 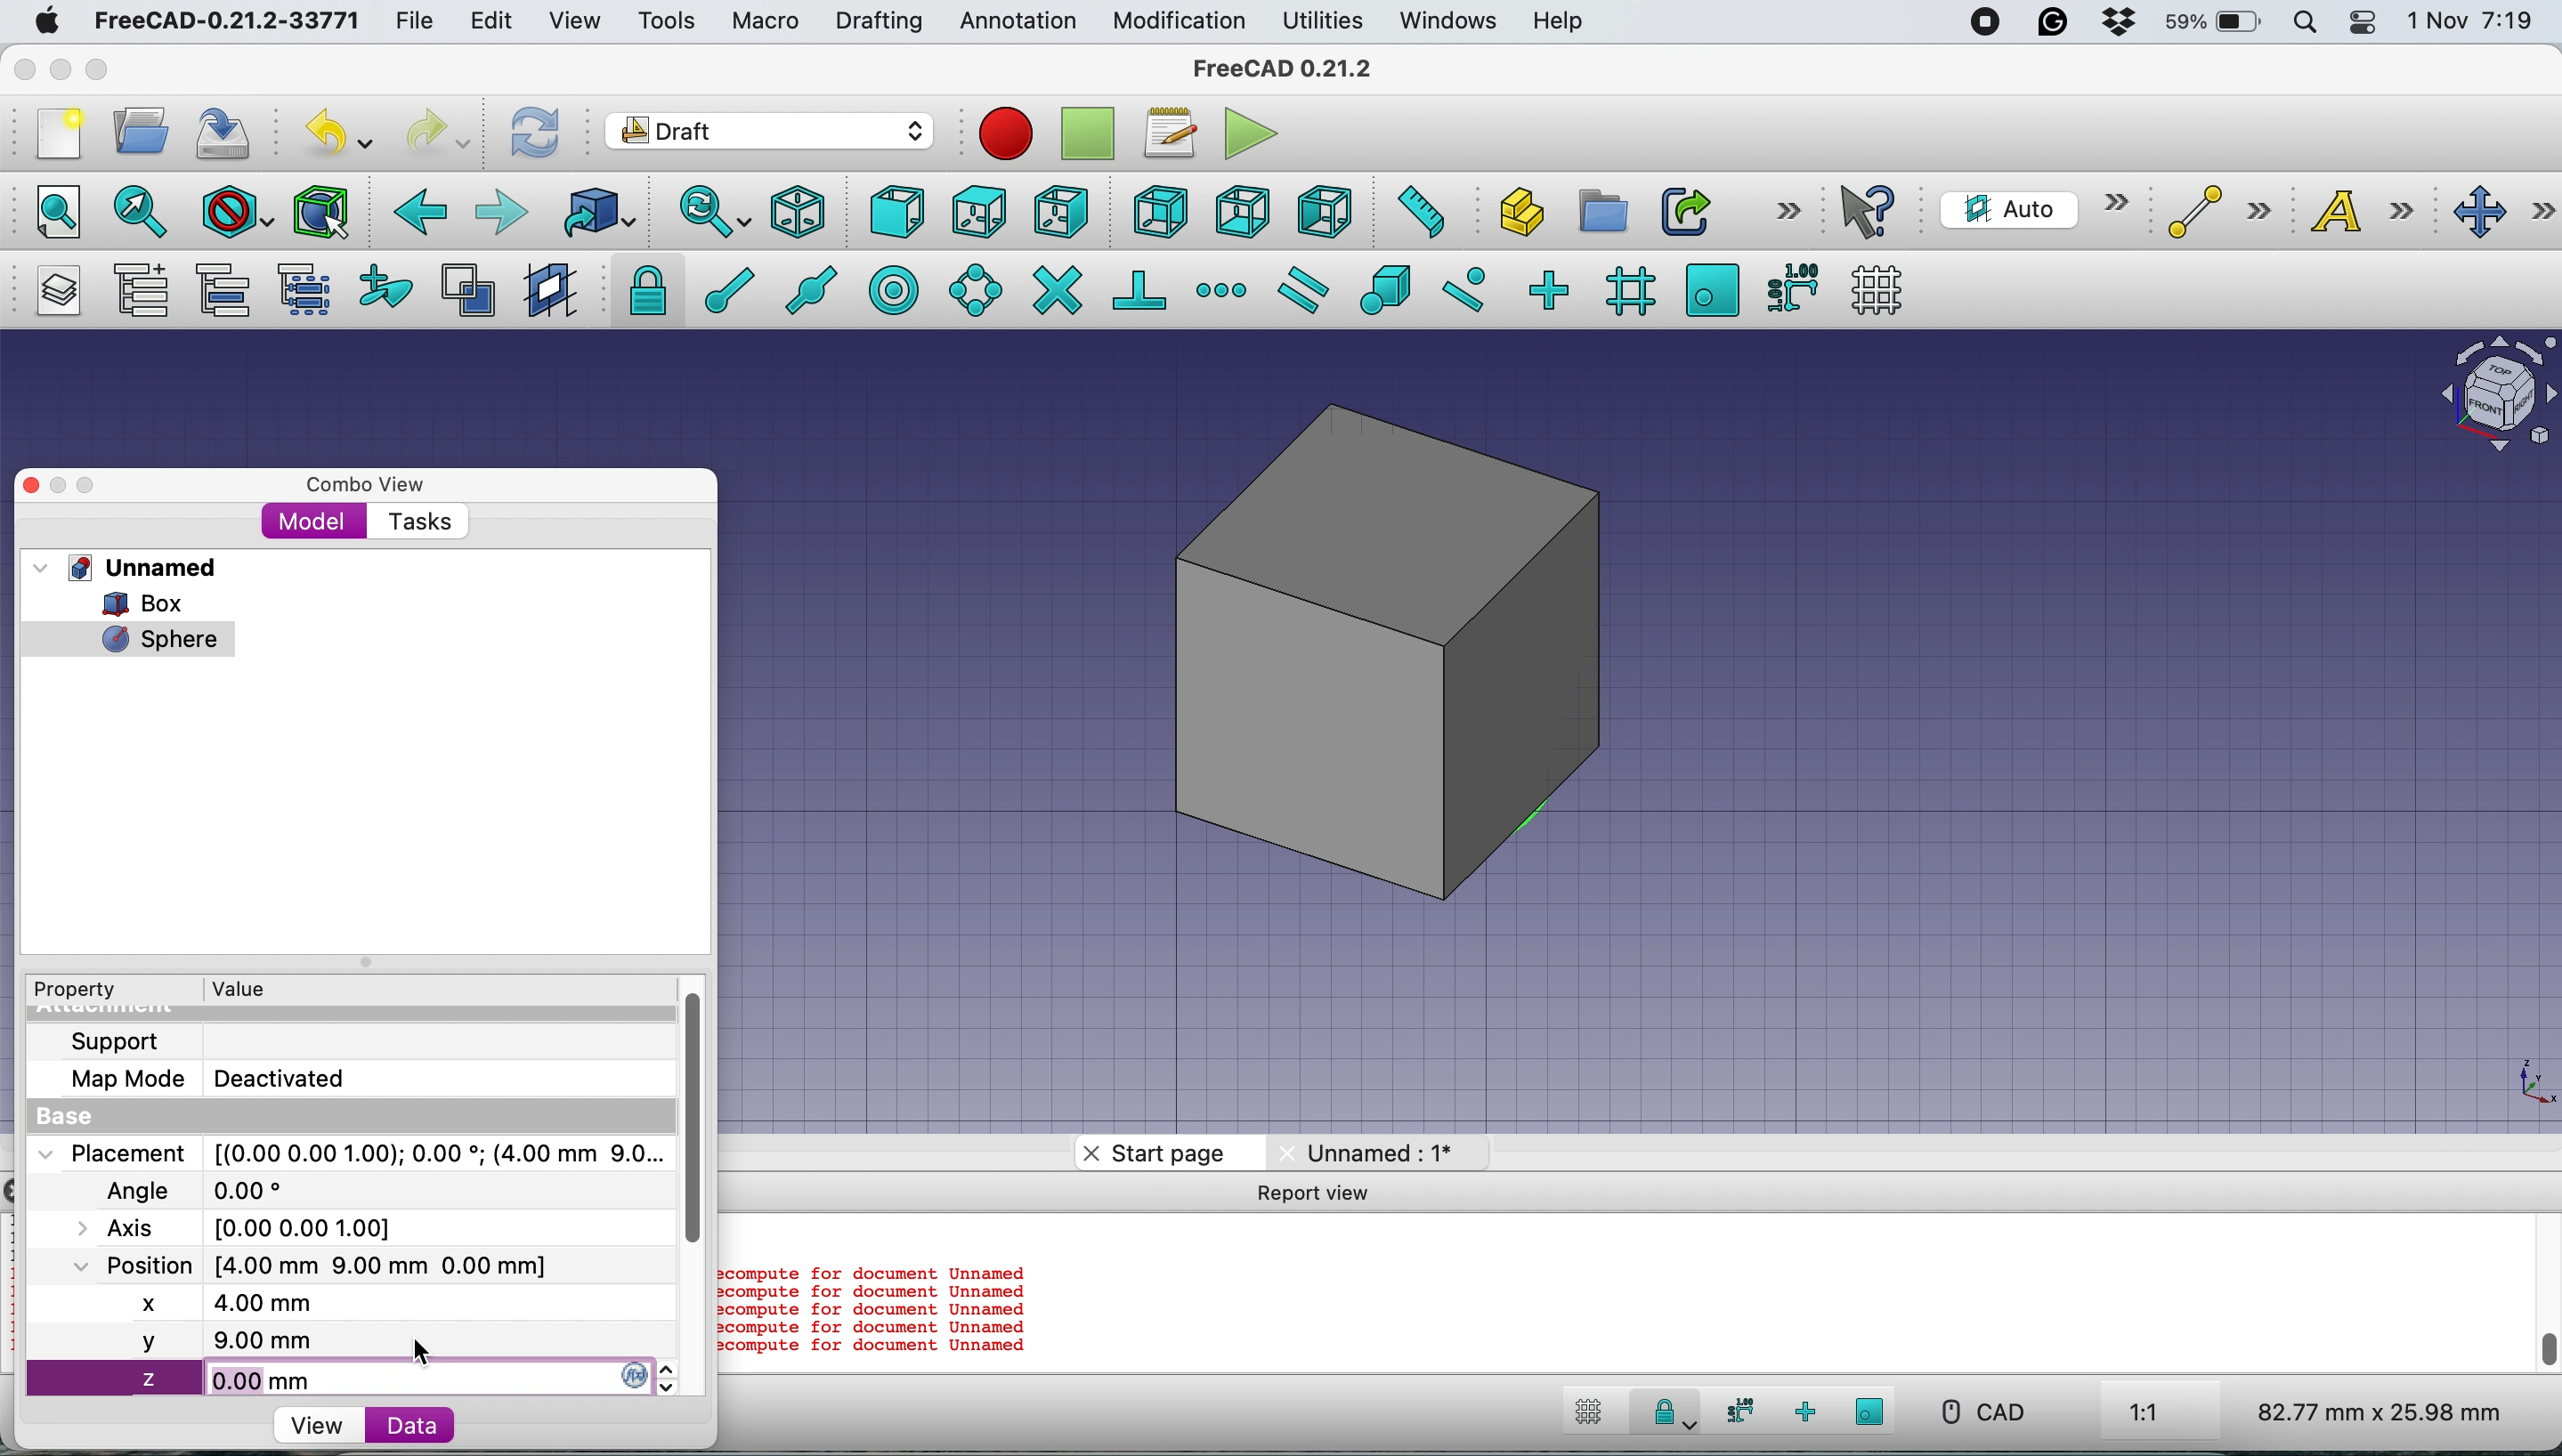 What do you see at coordinates (1168, 133) in the screenshot?
I see `macros` at bounding box center [1168, 133].